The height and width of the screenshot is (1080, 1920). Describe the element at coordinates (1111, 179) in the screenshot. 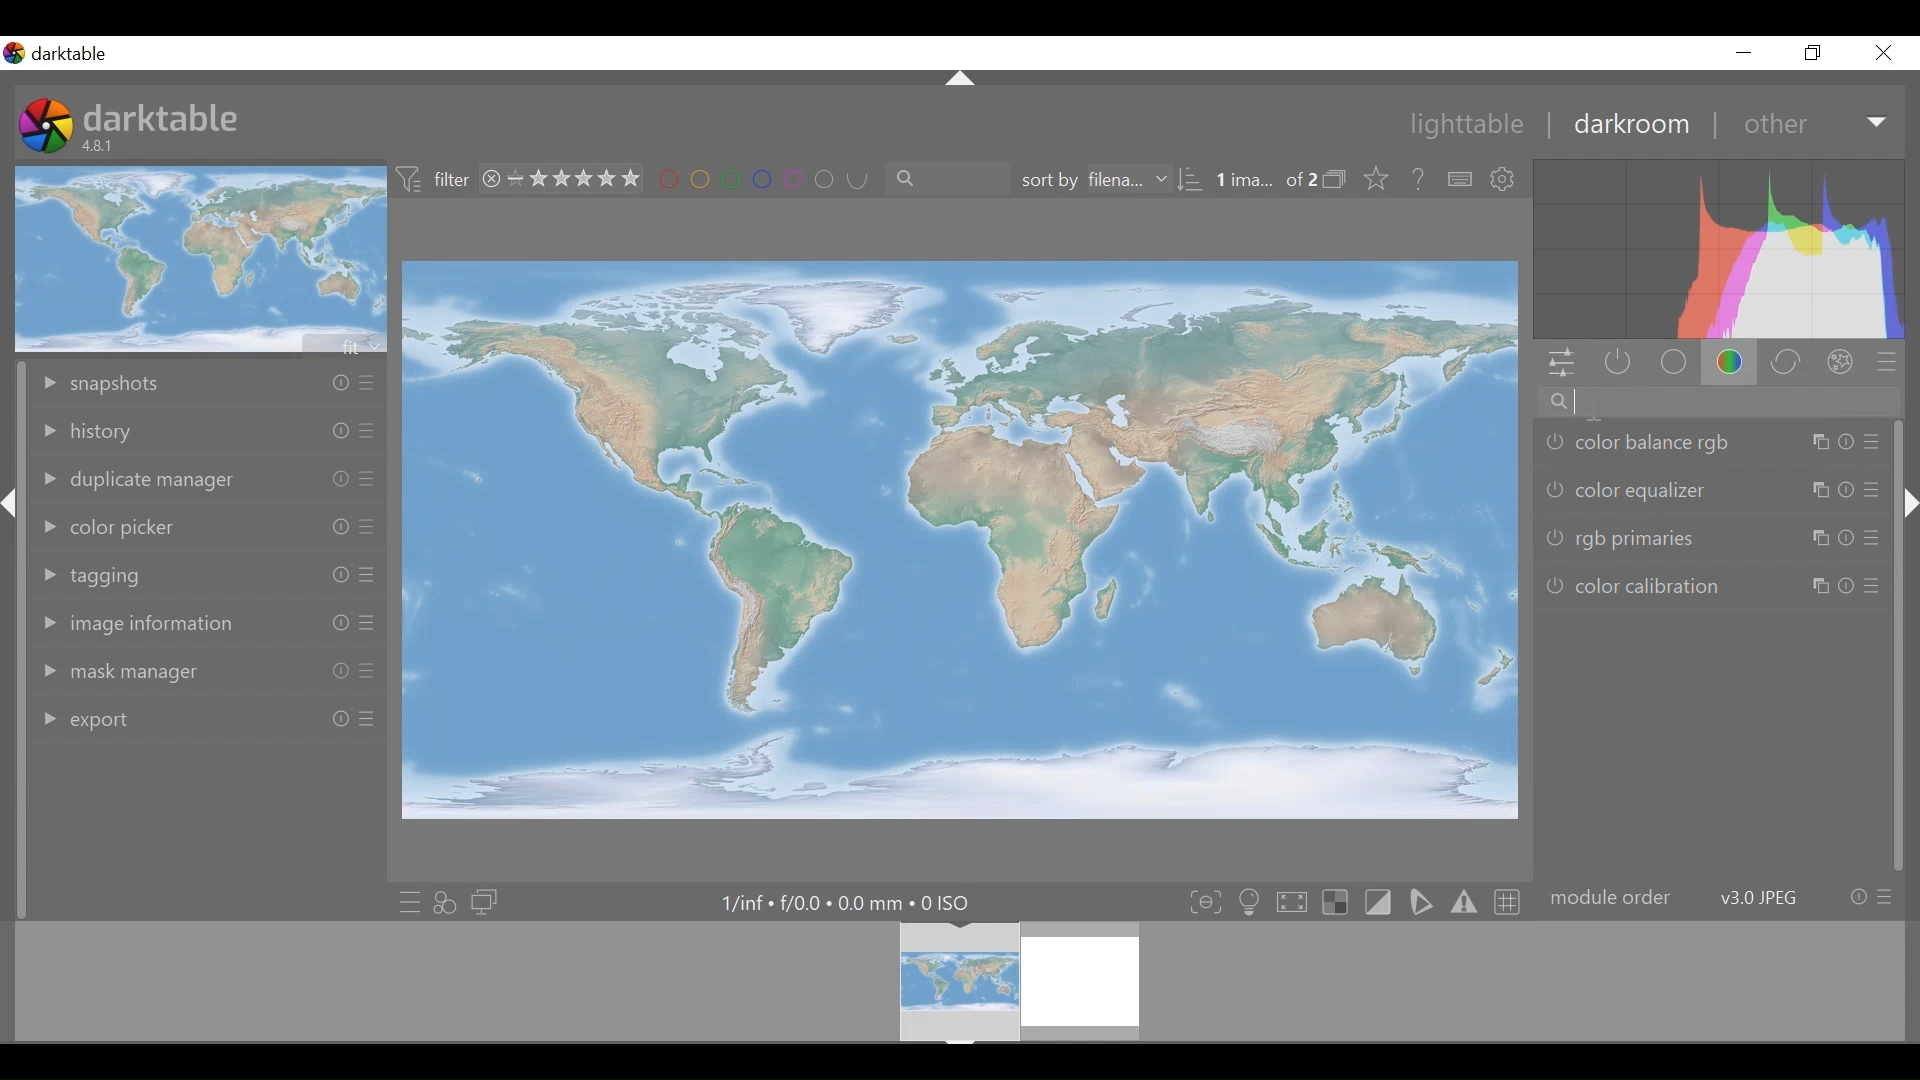

I see `sort by` at that location.